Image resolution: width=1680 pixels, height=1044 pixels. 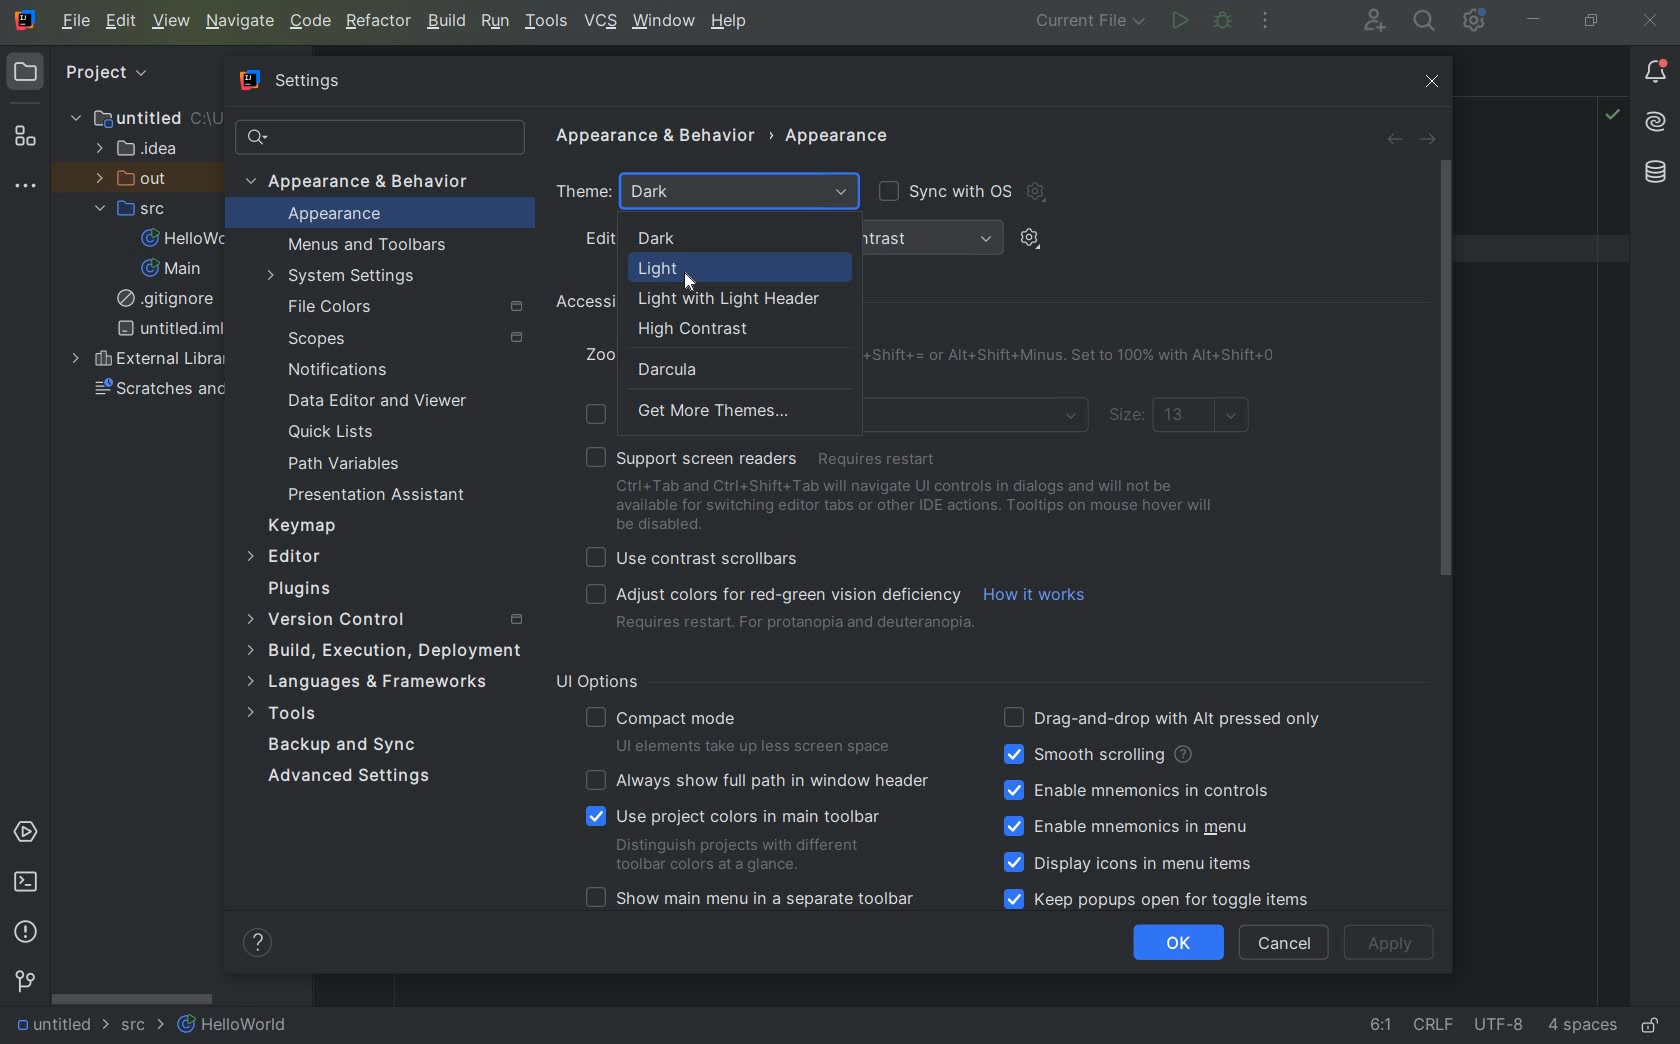 I want to click on 4spaces(indent), so click(x=1585, y=1028).